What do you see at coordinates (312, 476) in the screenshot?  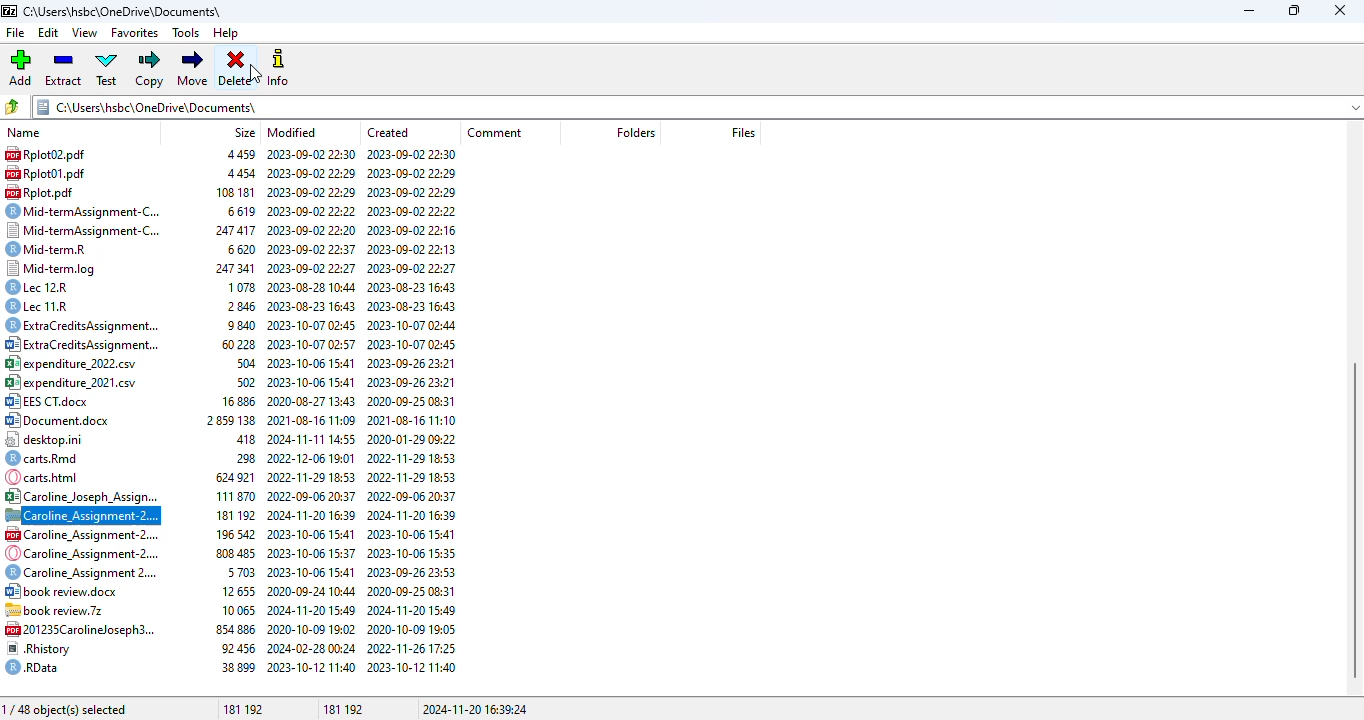 I see `2022-11-29 18:53` at bounding box center [312, 476].